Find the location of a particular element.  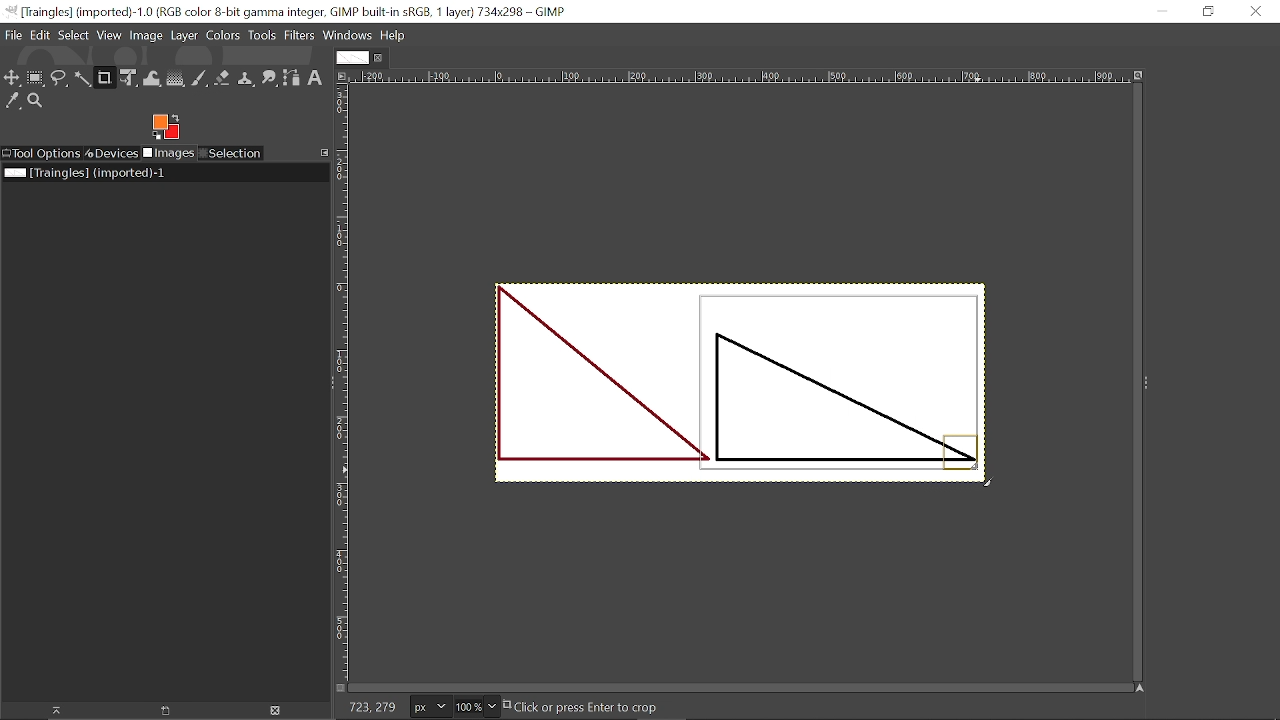

Windows is located at coordinates (347, 36).